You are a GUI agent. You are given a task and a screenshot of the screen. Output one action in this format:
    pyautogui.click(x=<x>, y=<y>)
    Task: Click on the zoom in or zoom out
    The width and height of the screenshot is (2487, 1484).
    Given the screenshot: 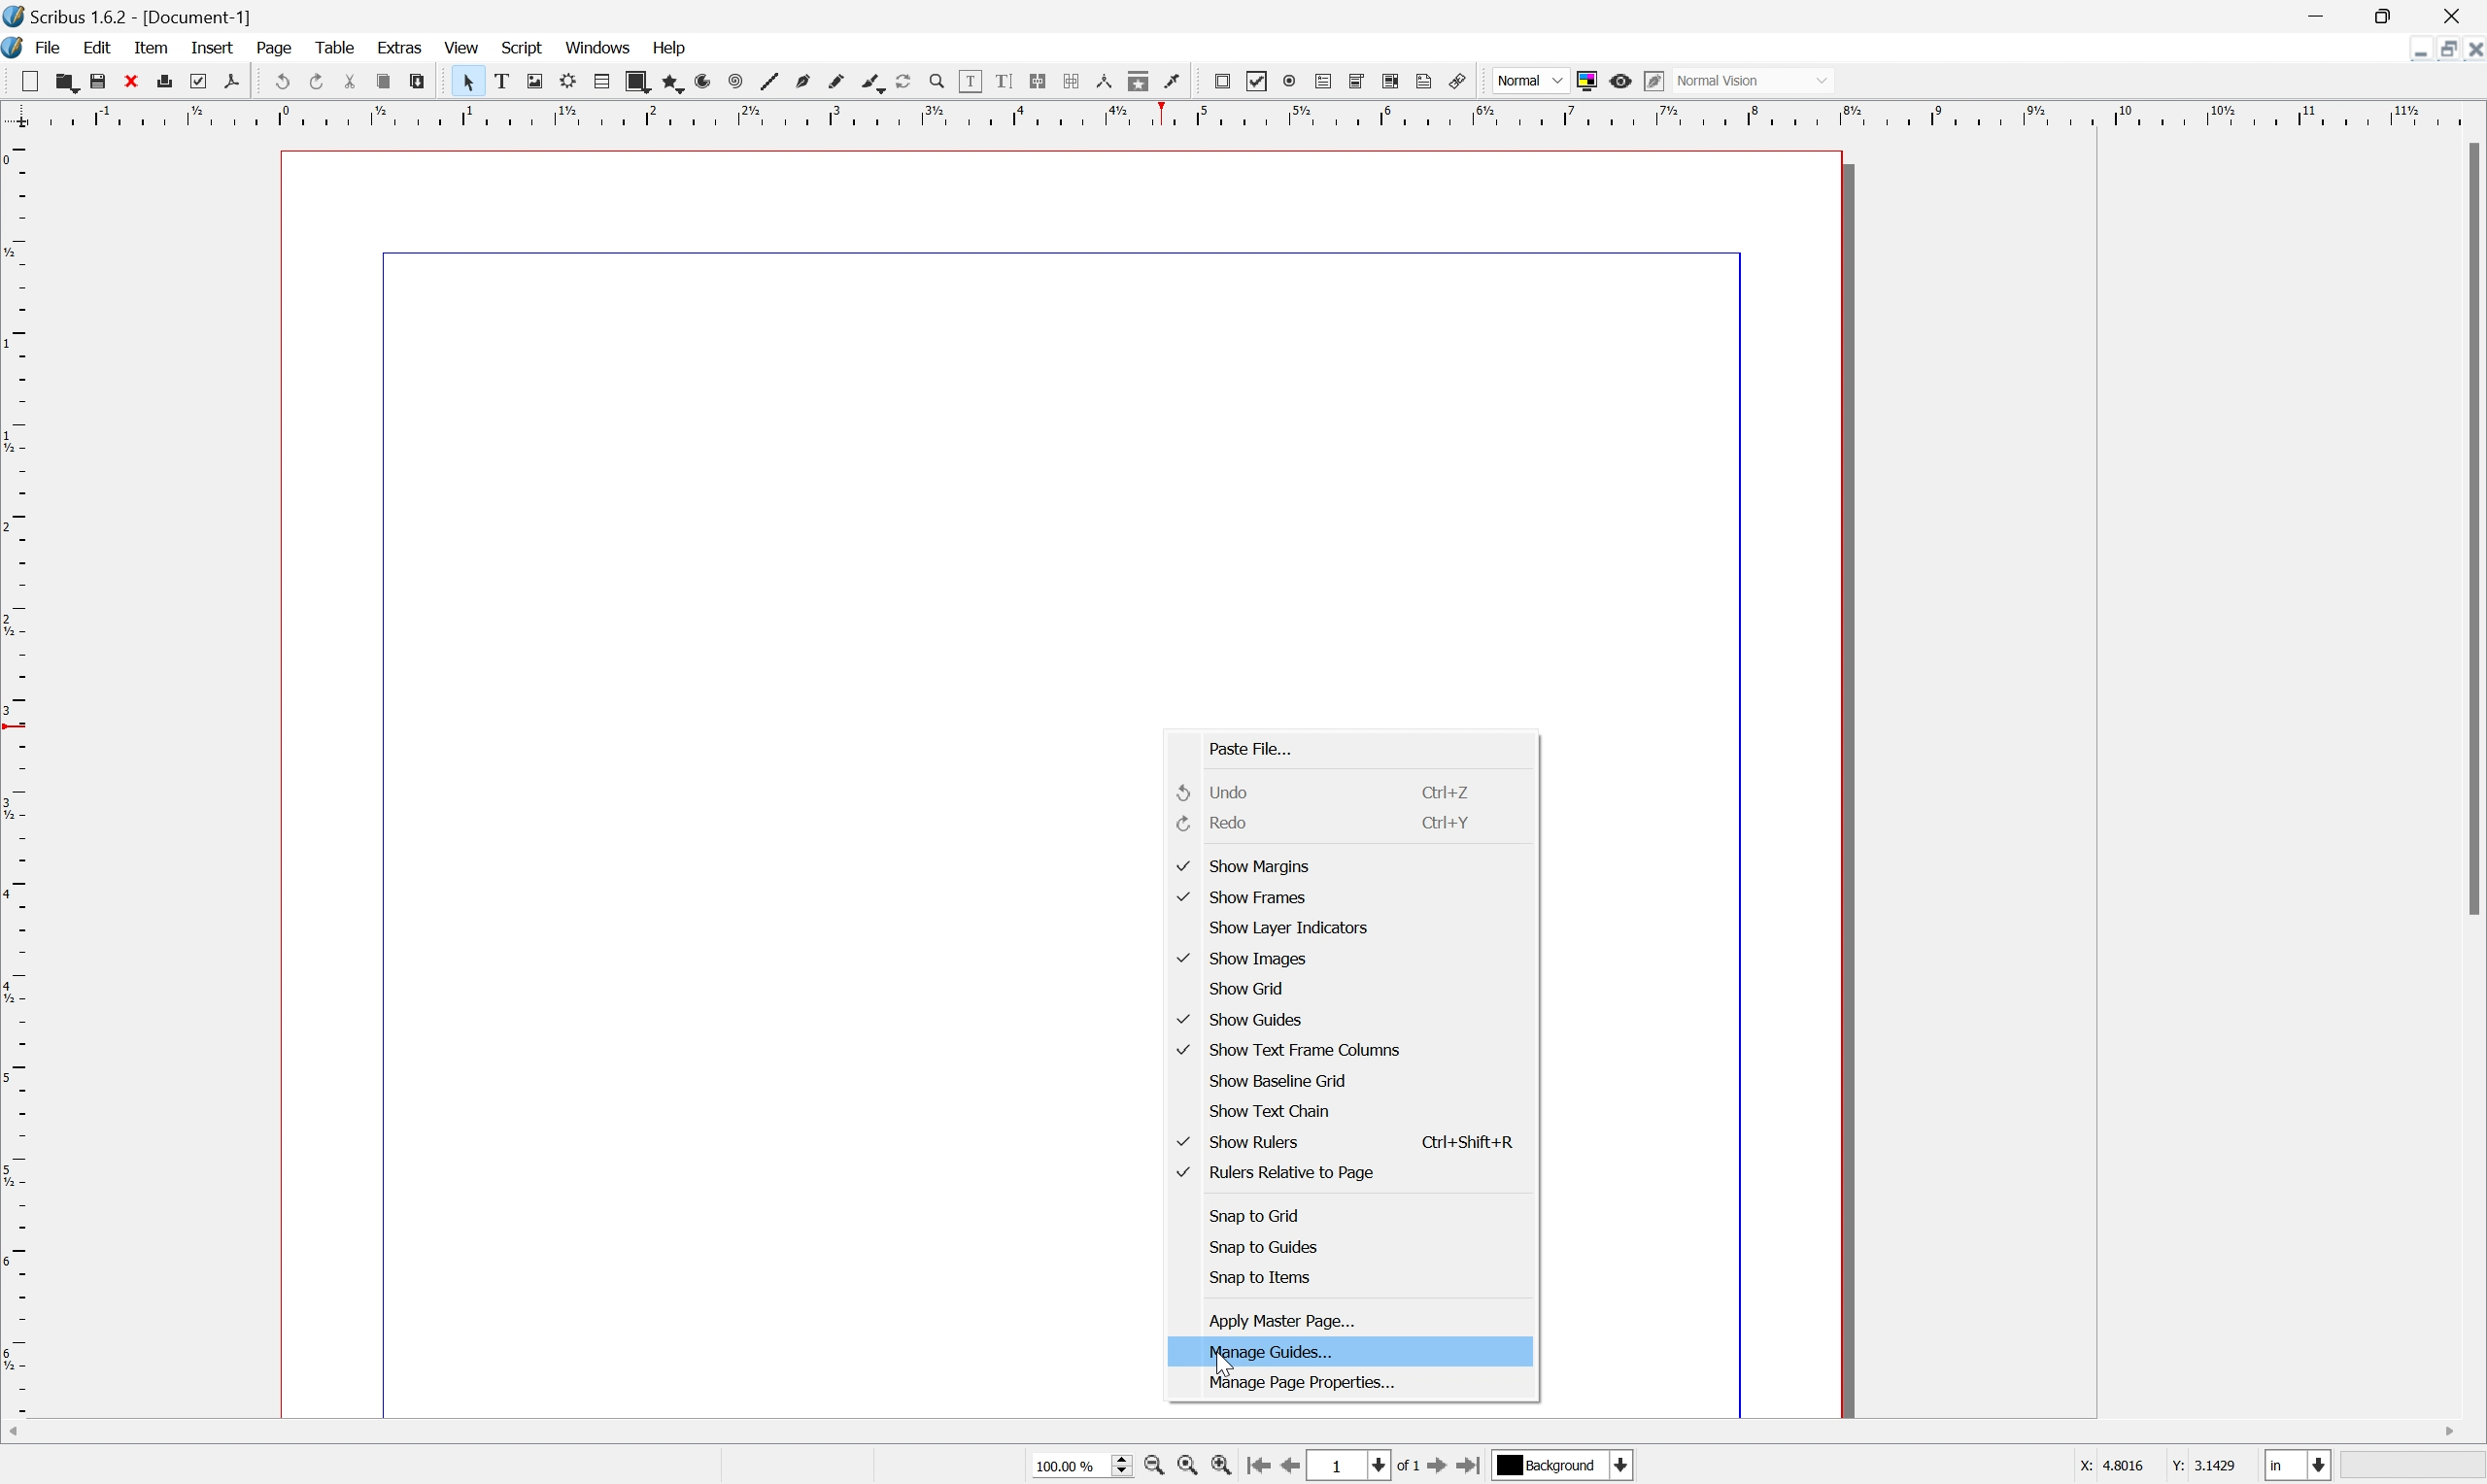 What is the action you would take?
    pyautogui.click(x=936, y=80)
    